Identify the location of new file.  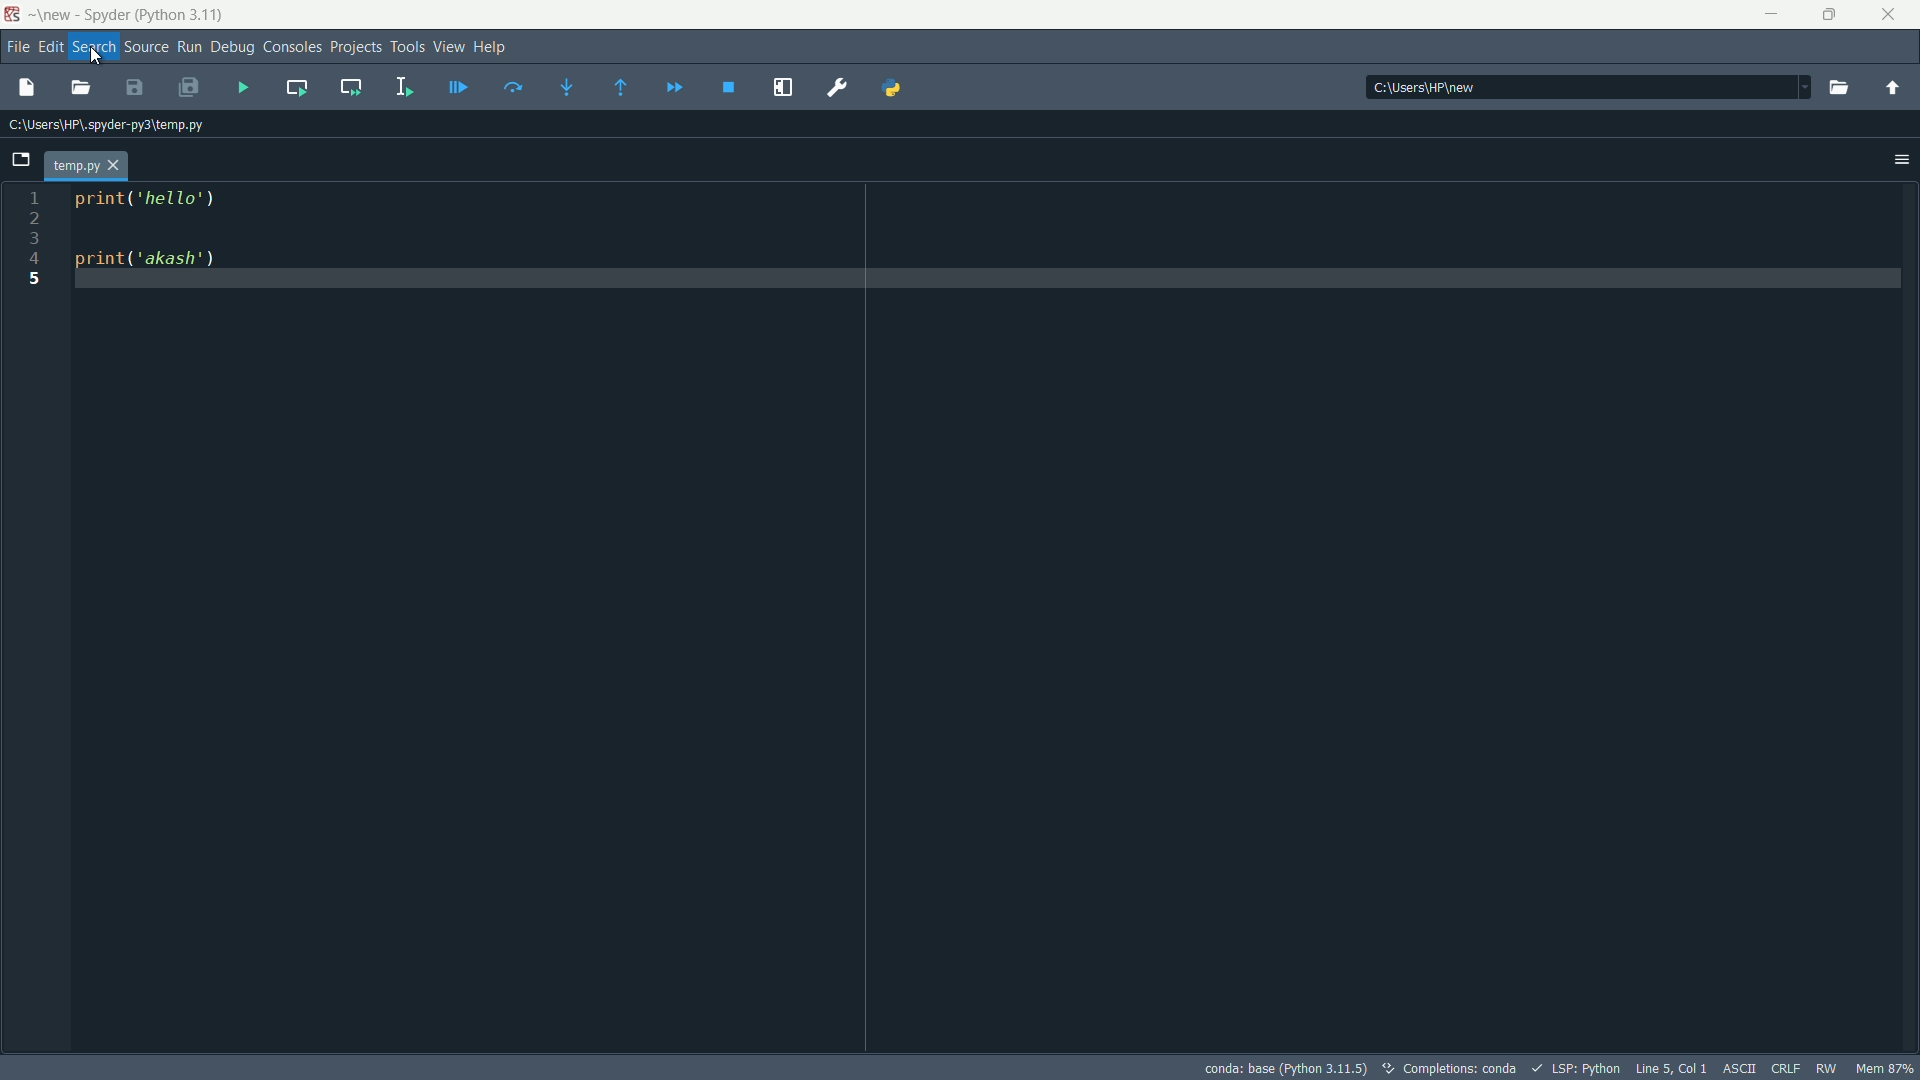
(31, 89).